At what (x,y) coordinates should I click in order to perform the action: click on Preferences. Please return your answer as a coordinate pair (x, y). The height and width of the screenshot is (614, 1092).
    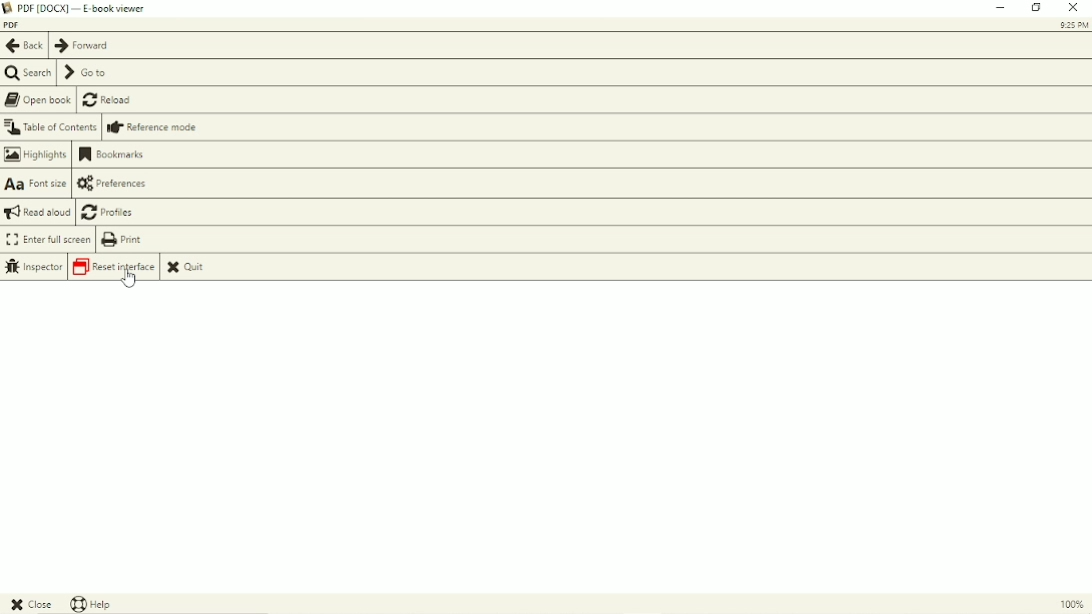
    Looking at the image, I should click on (117, 183).